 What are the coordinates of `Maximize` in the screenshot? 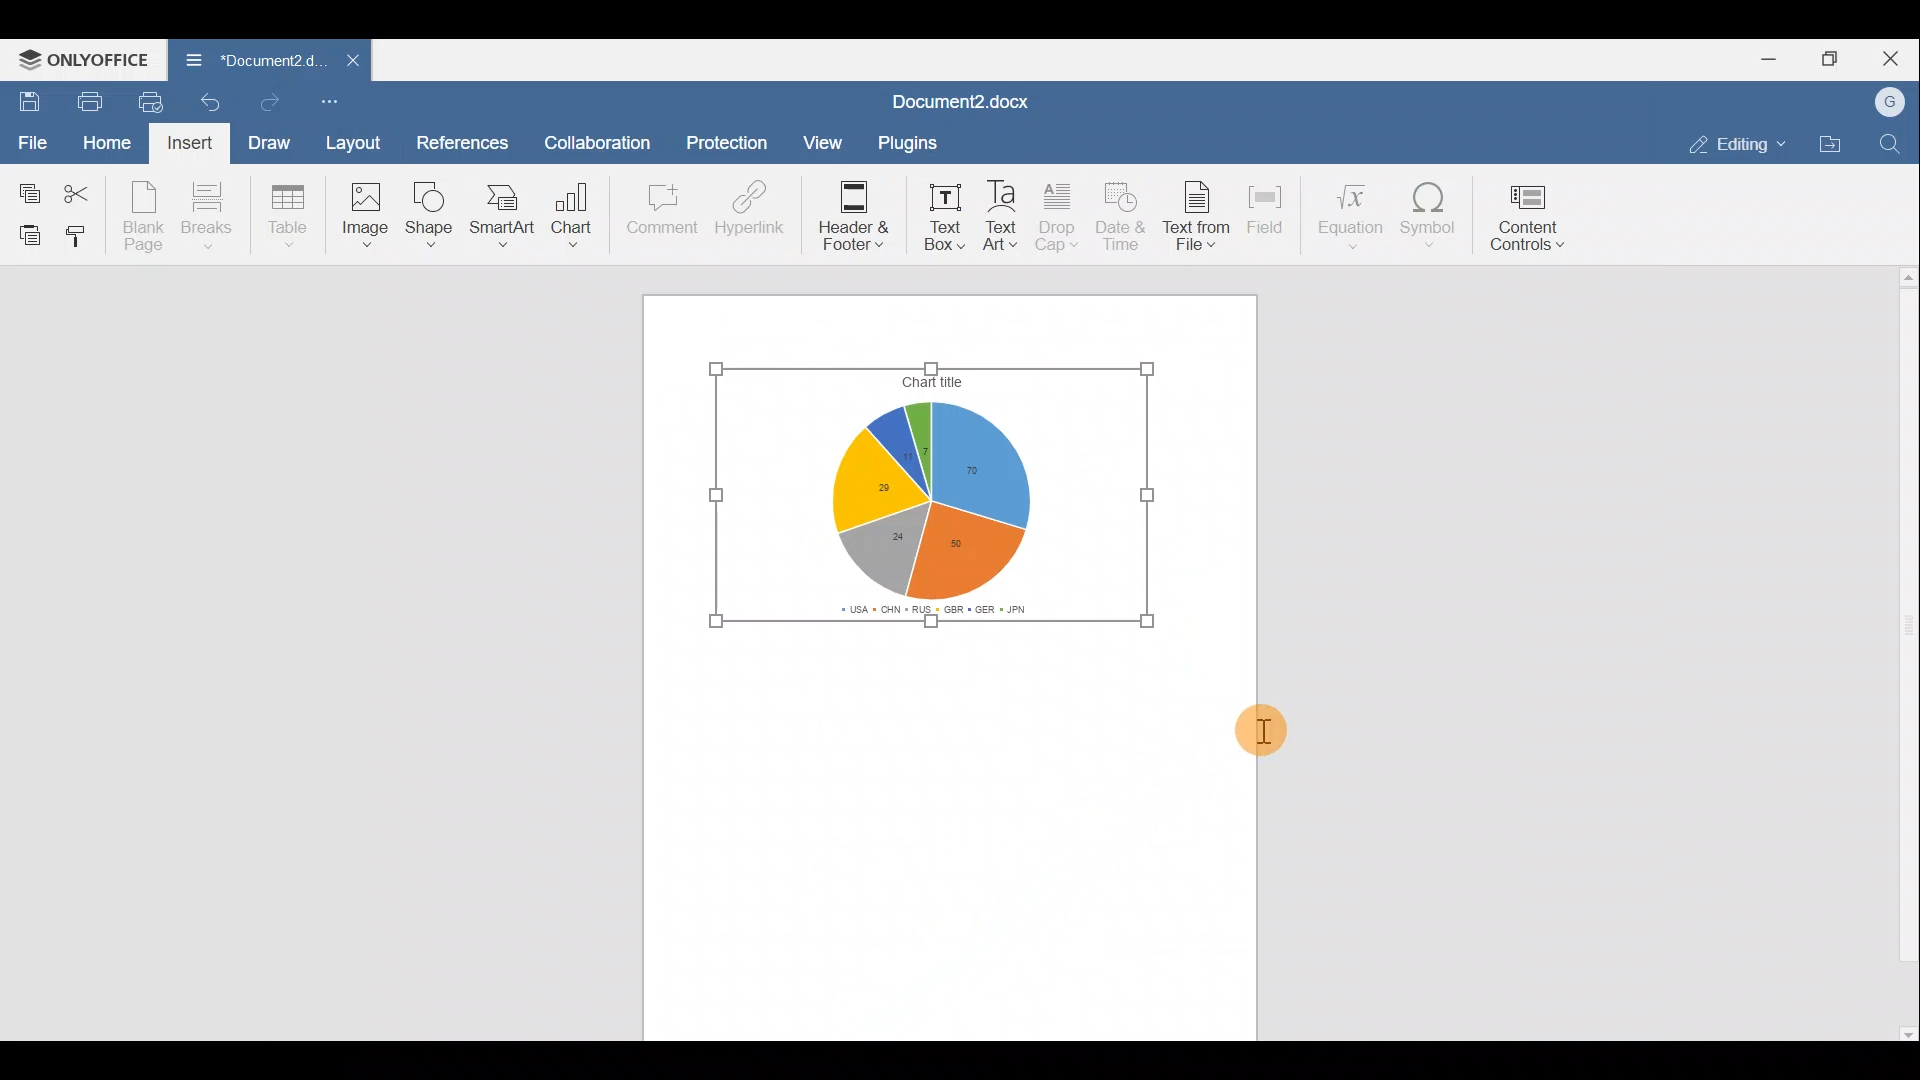 It's located at (1838, 57).